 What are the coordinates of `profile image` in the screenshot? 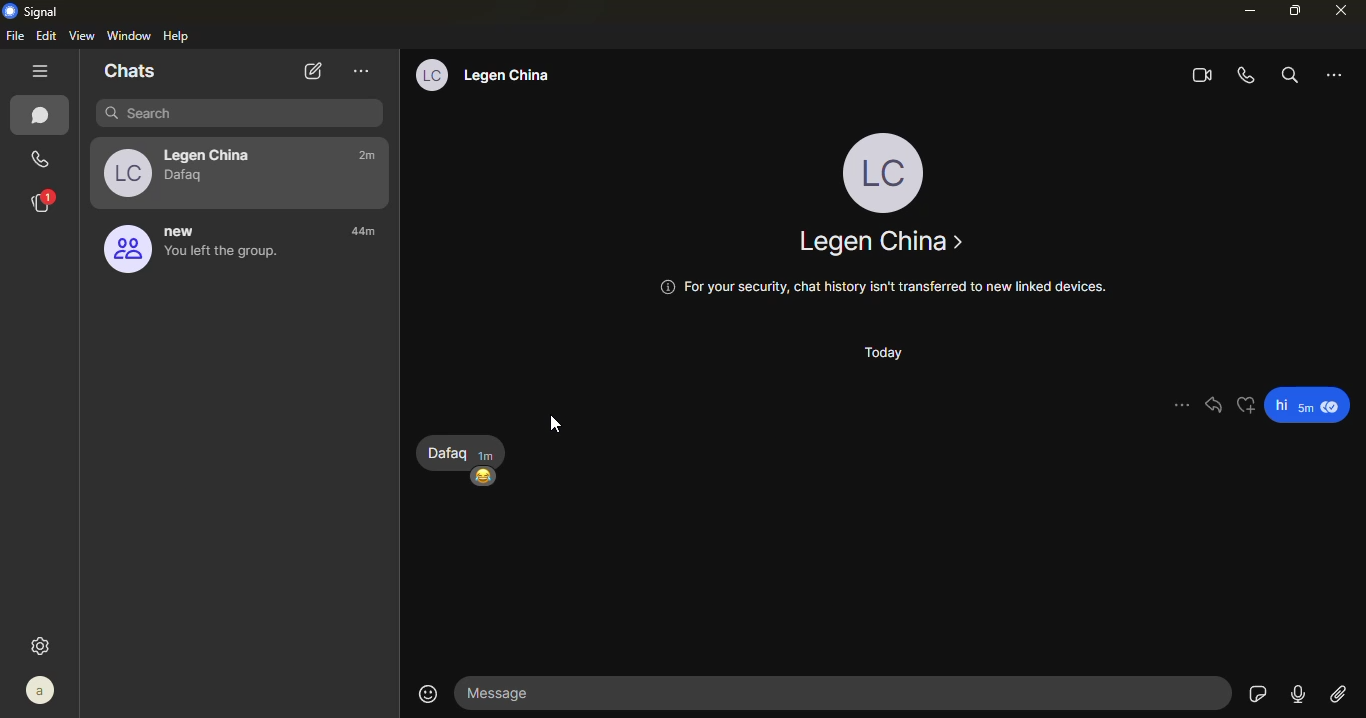 It's located at (125, 172).